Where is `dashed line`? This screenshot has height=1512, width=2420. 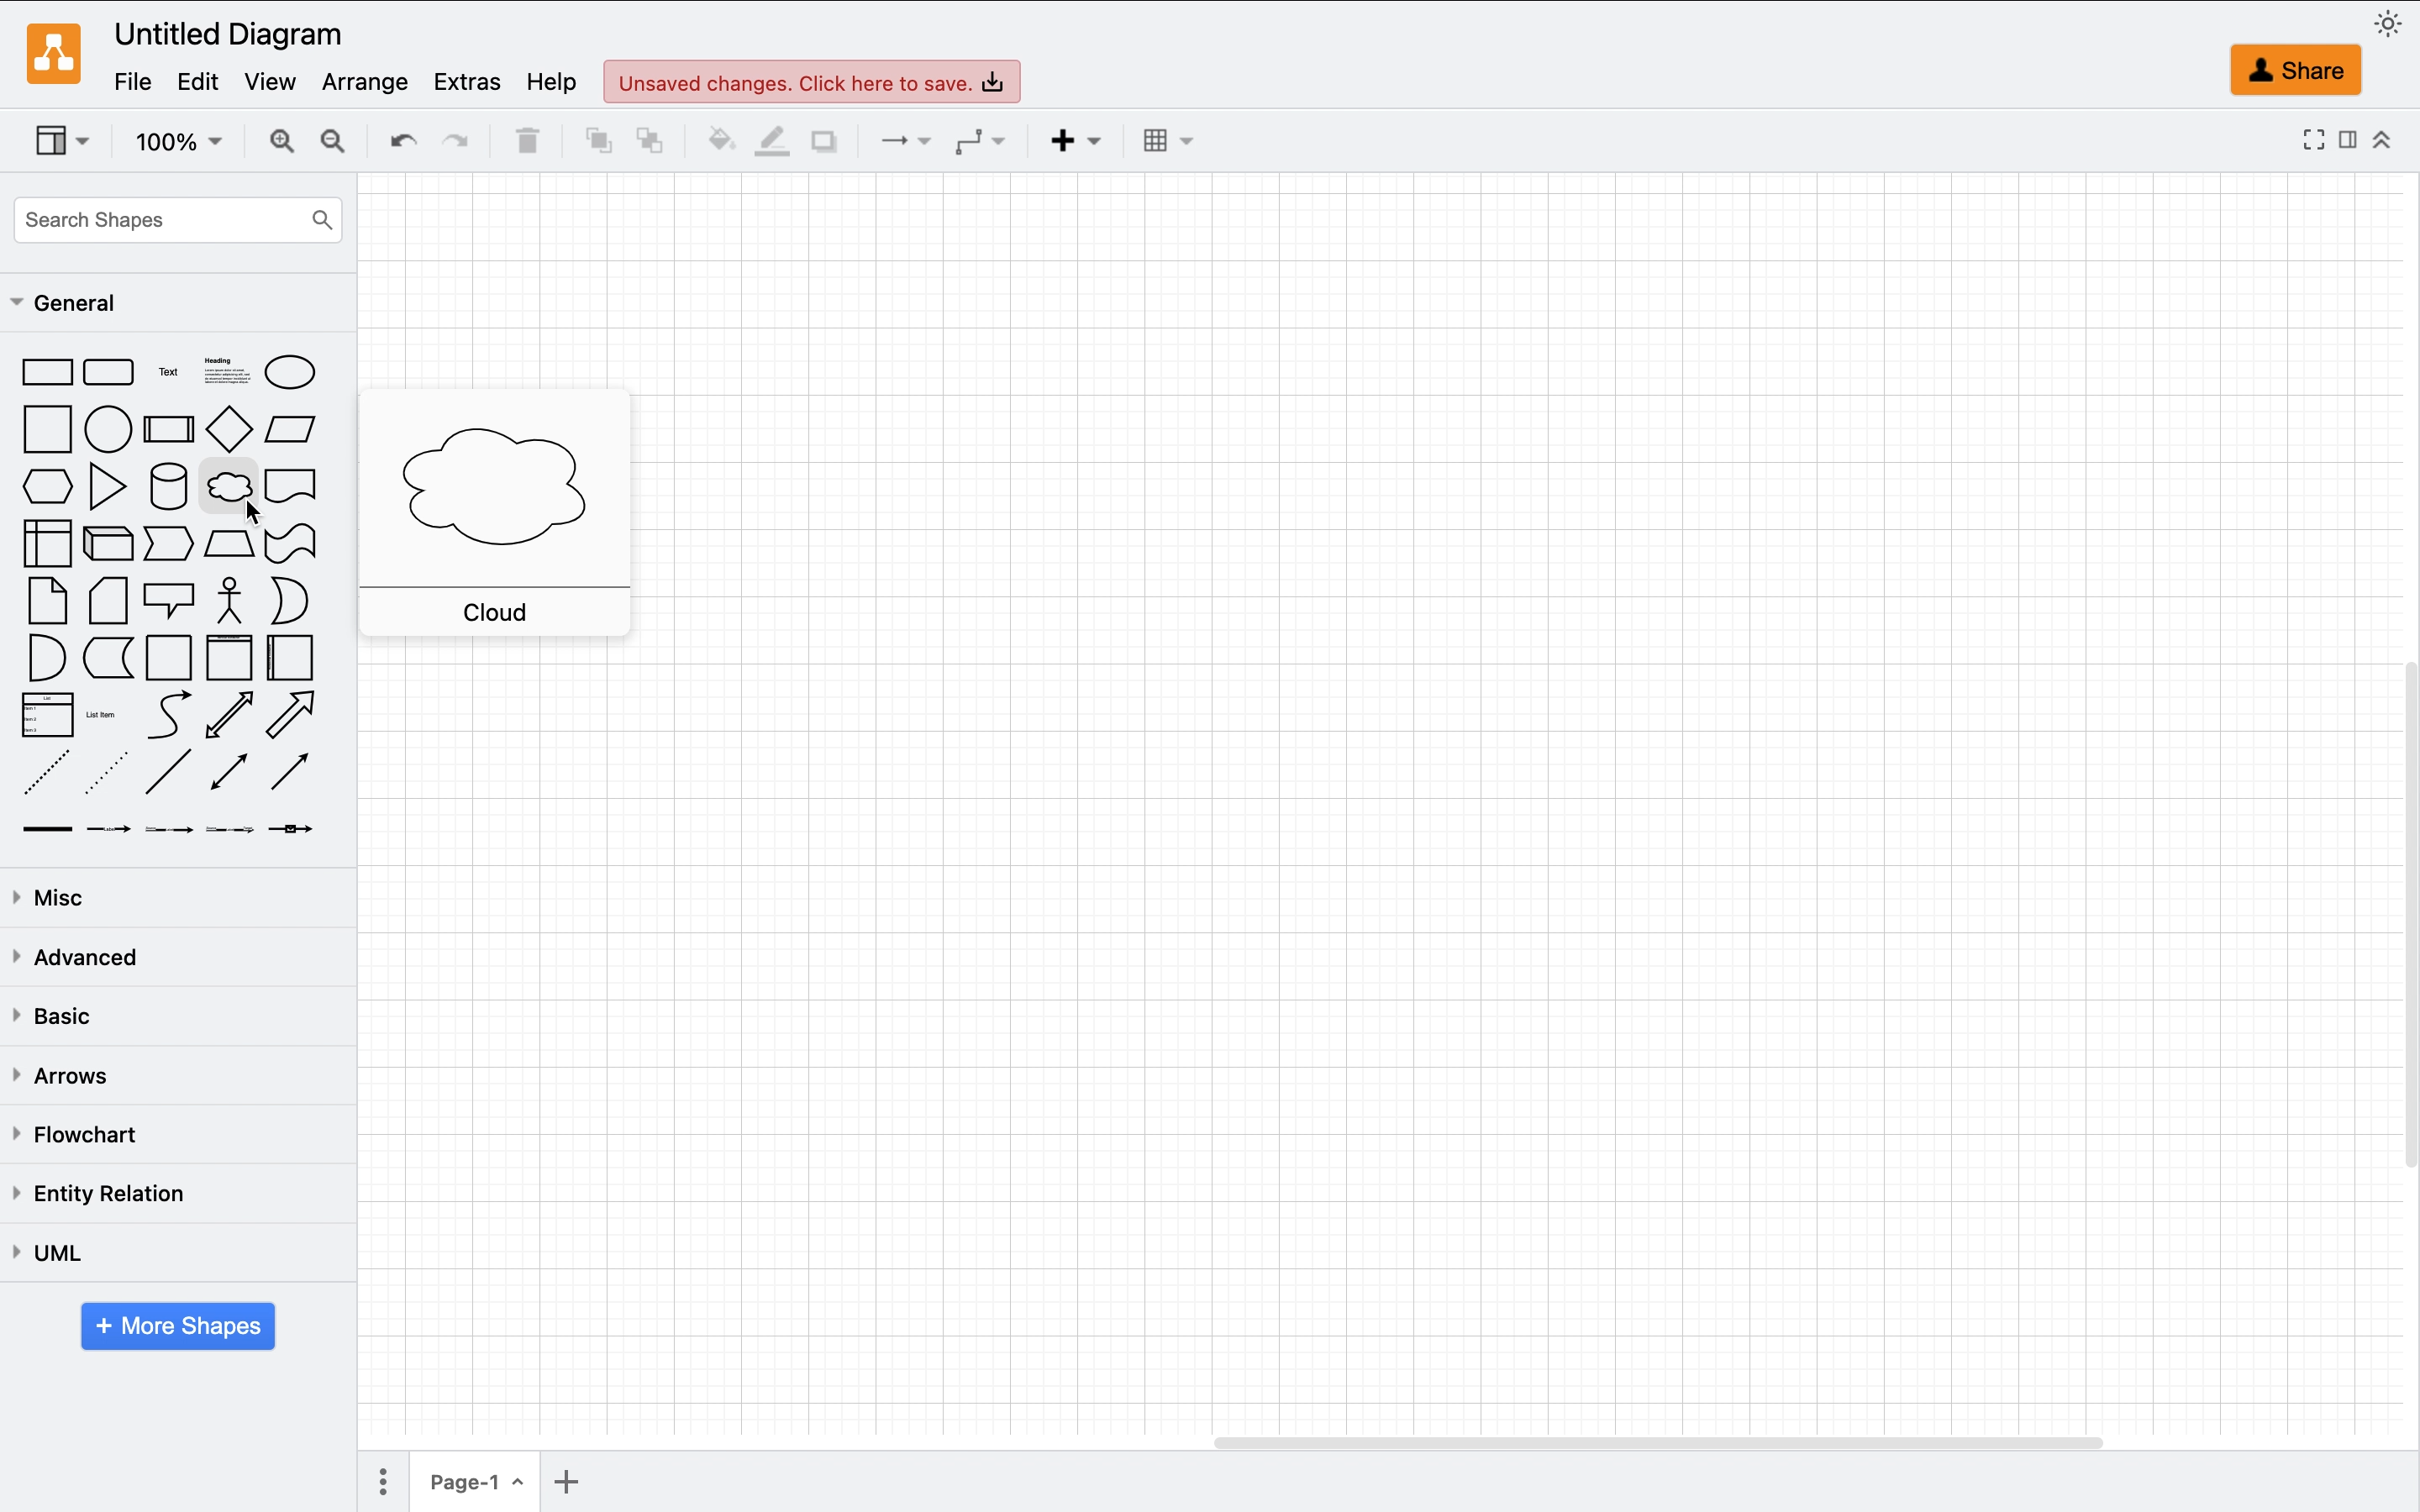
dashed line is located at coordinates (48, 770).